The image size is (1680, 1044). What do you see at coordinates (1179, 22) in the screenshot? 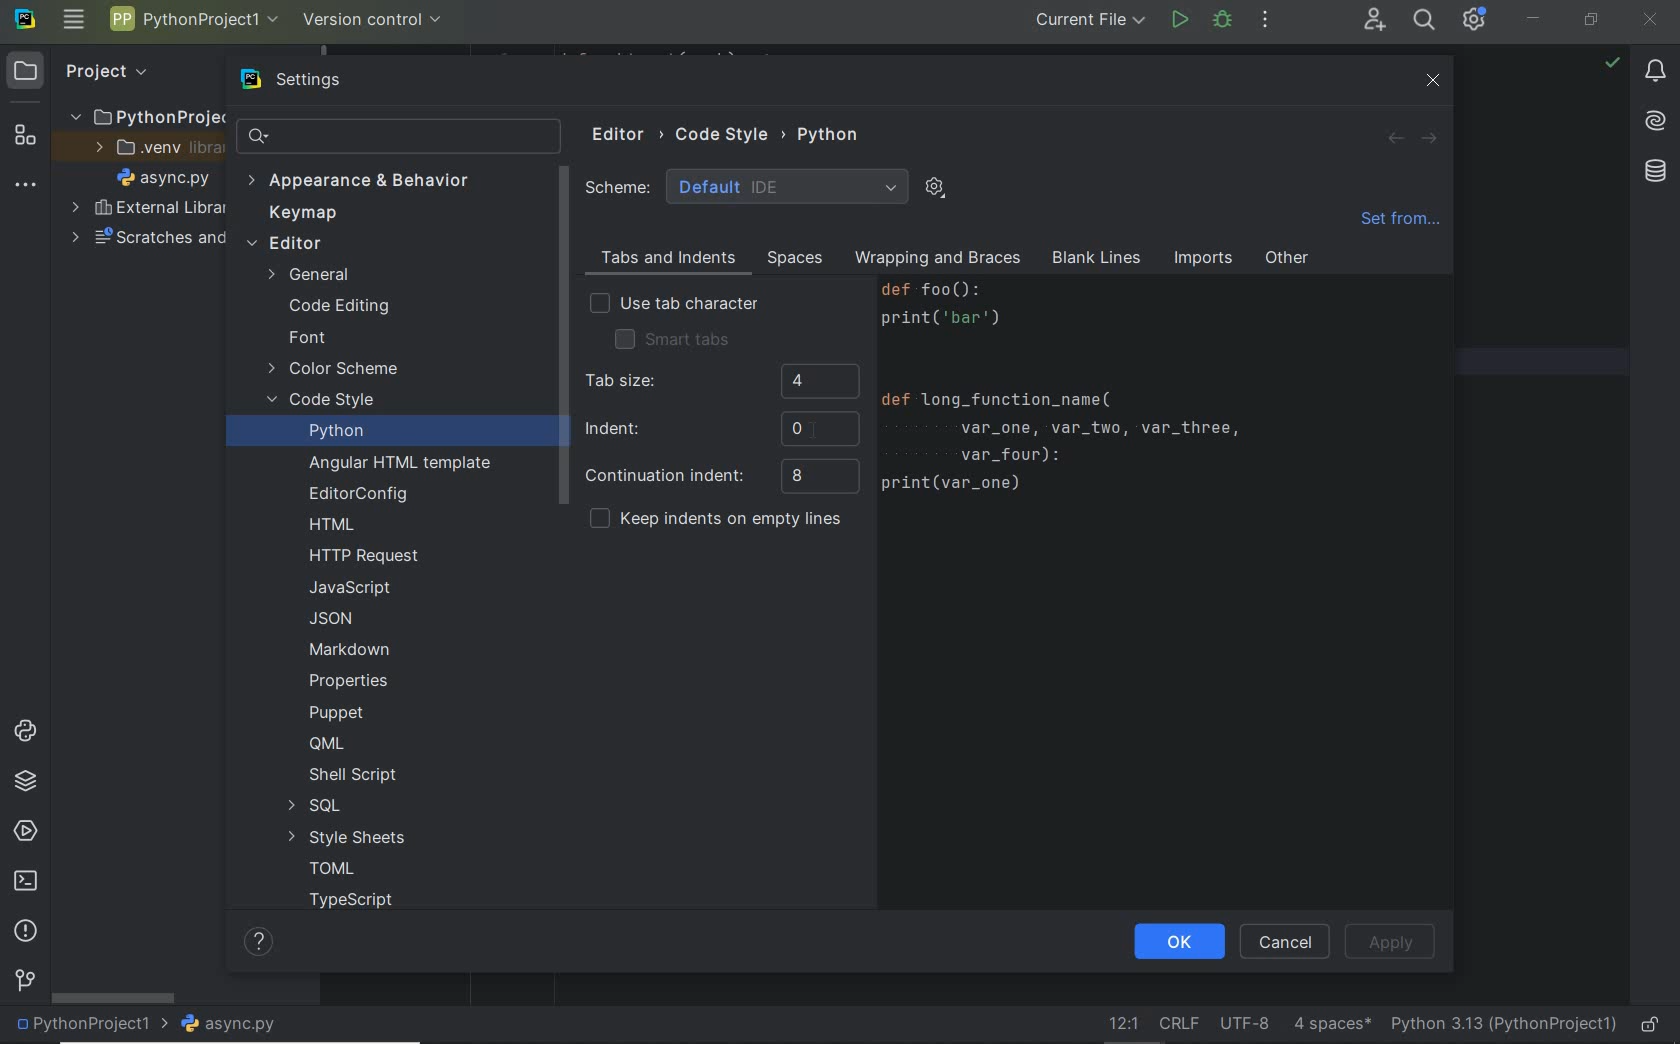
I see `run` at bounding box center [1179, 22].